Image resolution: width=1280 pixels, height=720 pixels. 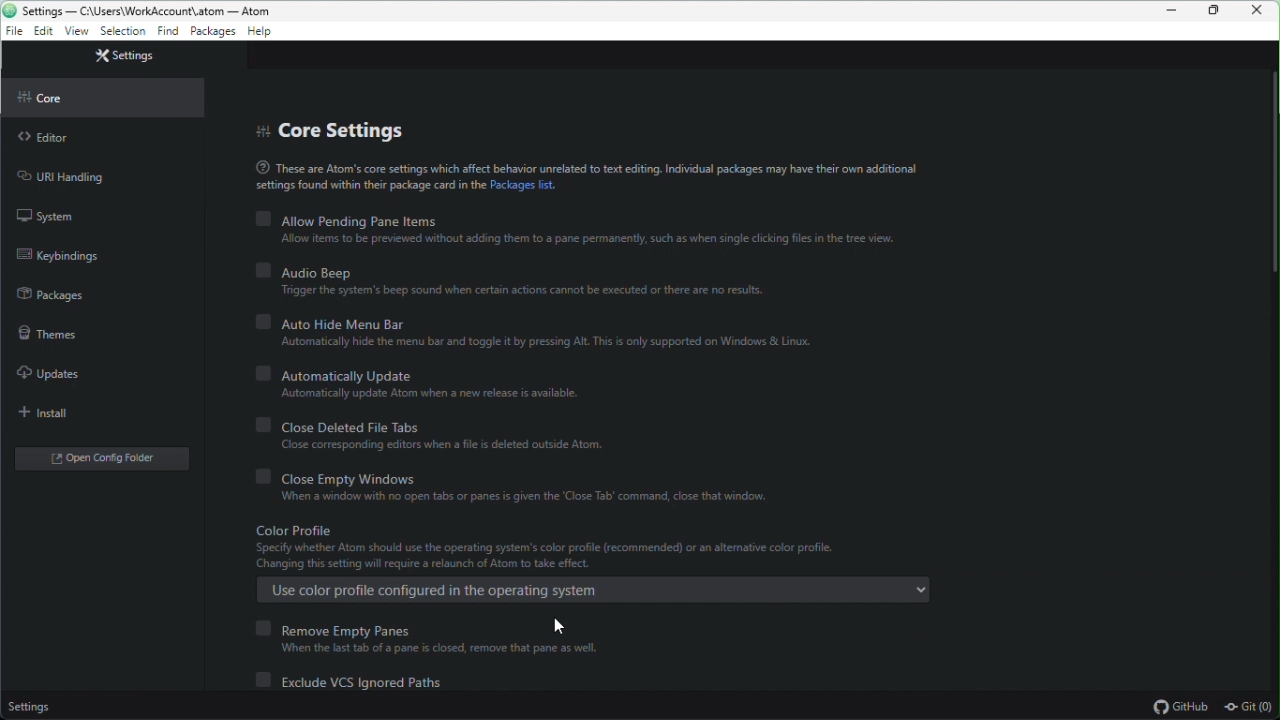 What do you see at coordinates (428, 635) in the screenshot?
I see `Remove empty panes` at bounding box center [428, 635].